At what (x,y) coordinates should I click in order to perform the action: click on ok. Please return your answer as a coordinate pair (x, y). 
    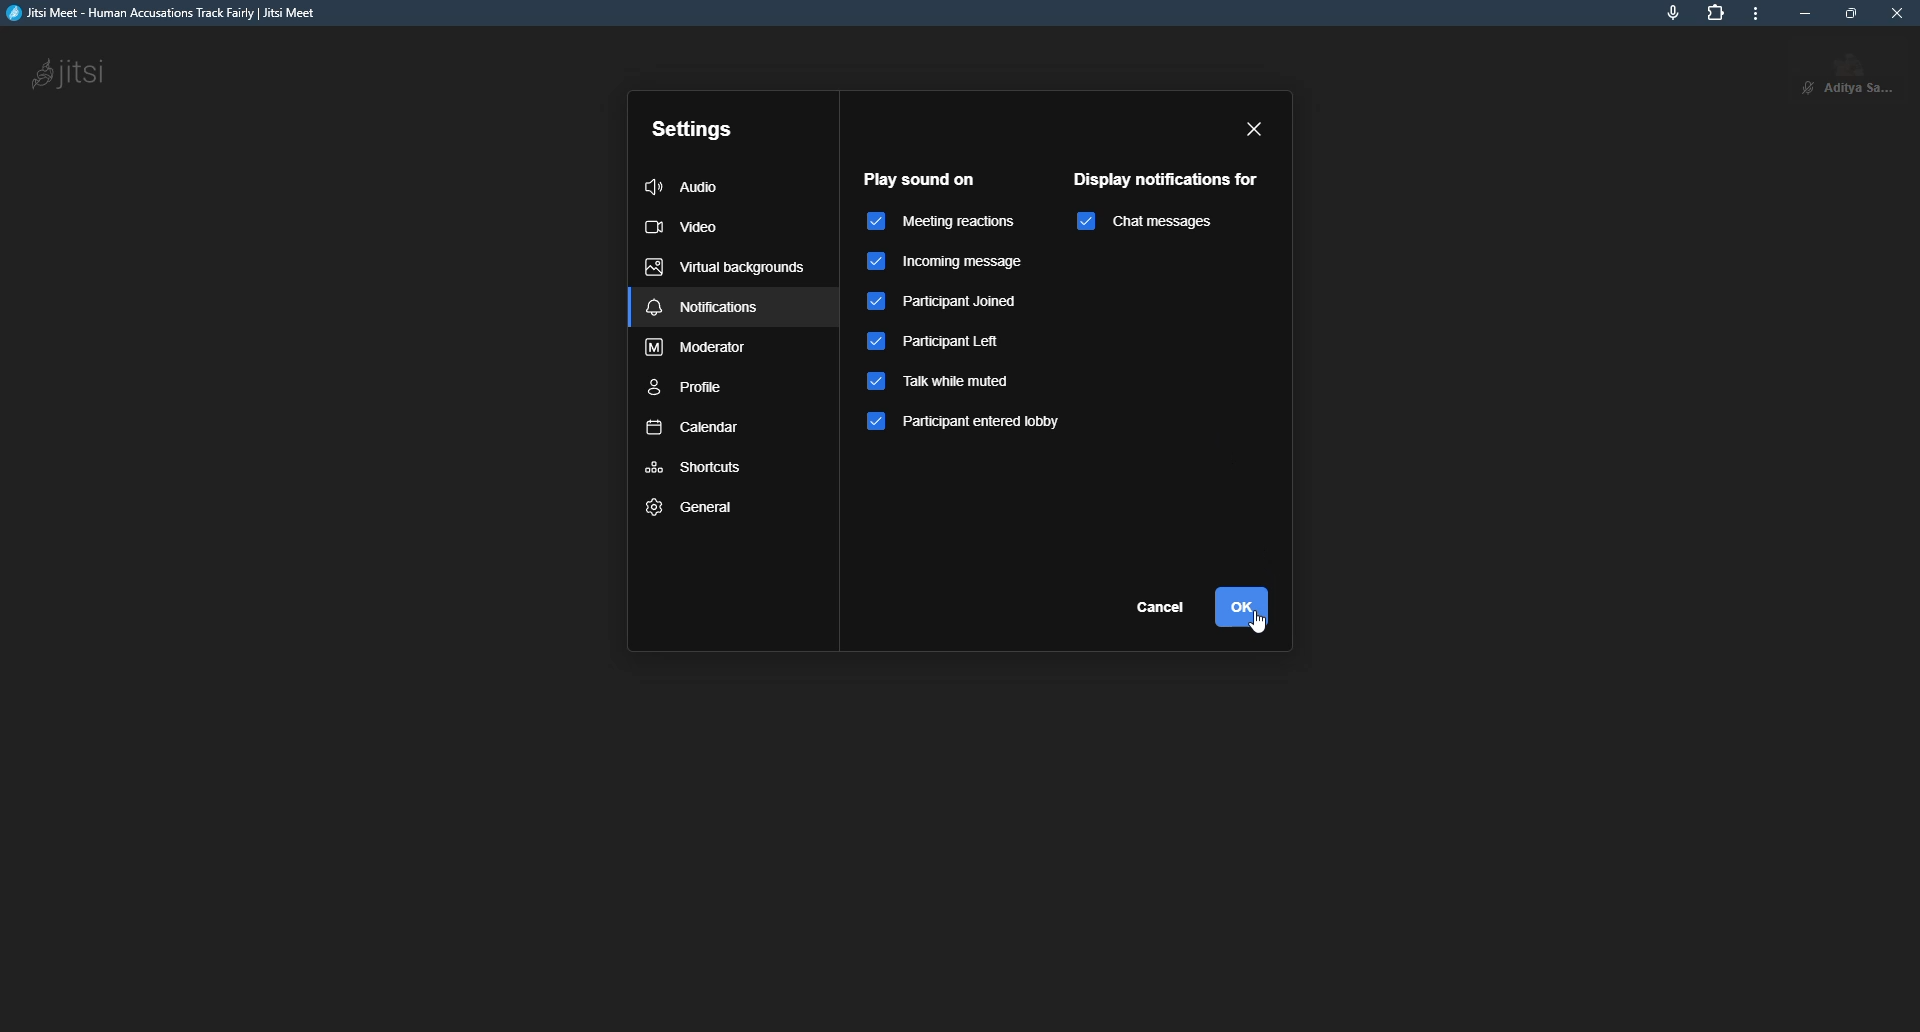
    Looking at the image, I should click on (1240, 606).